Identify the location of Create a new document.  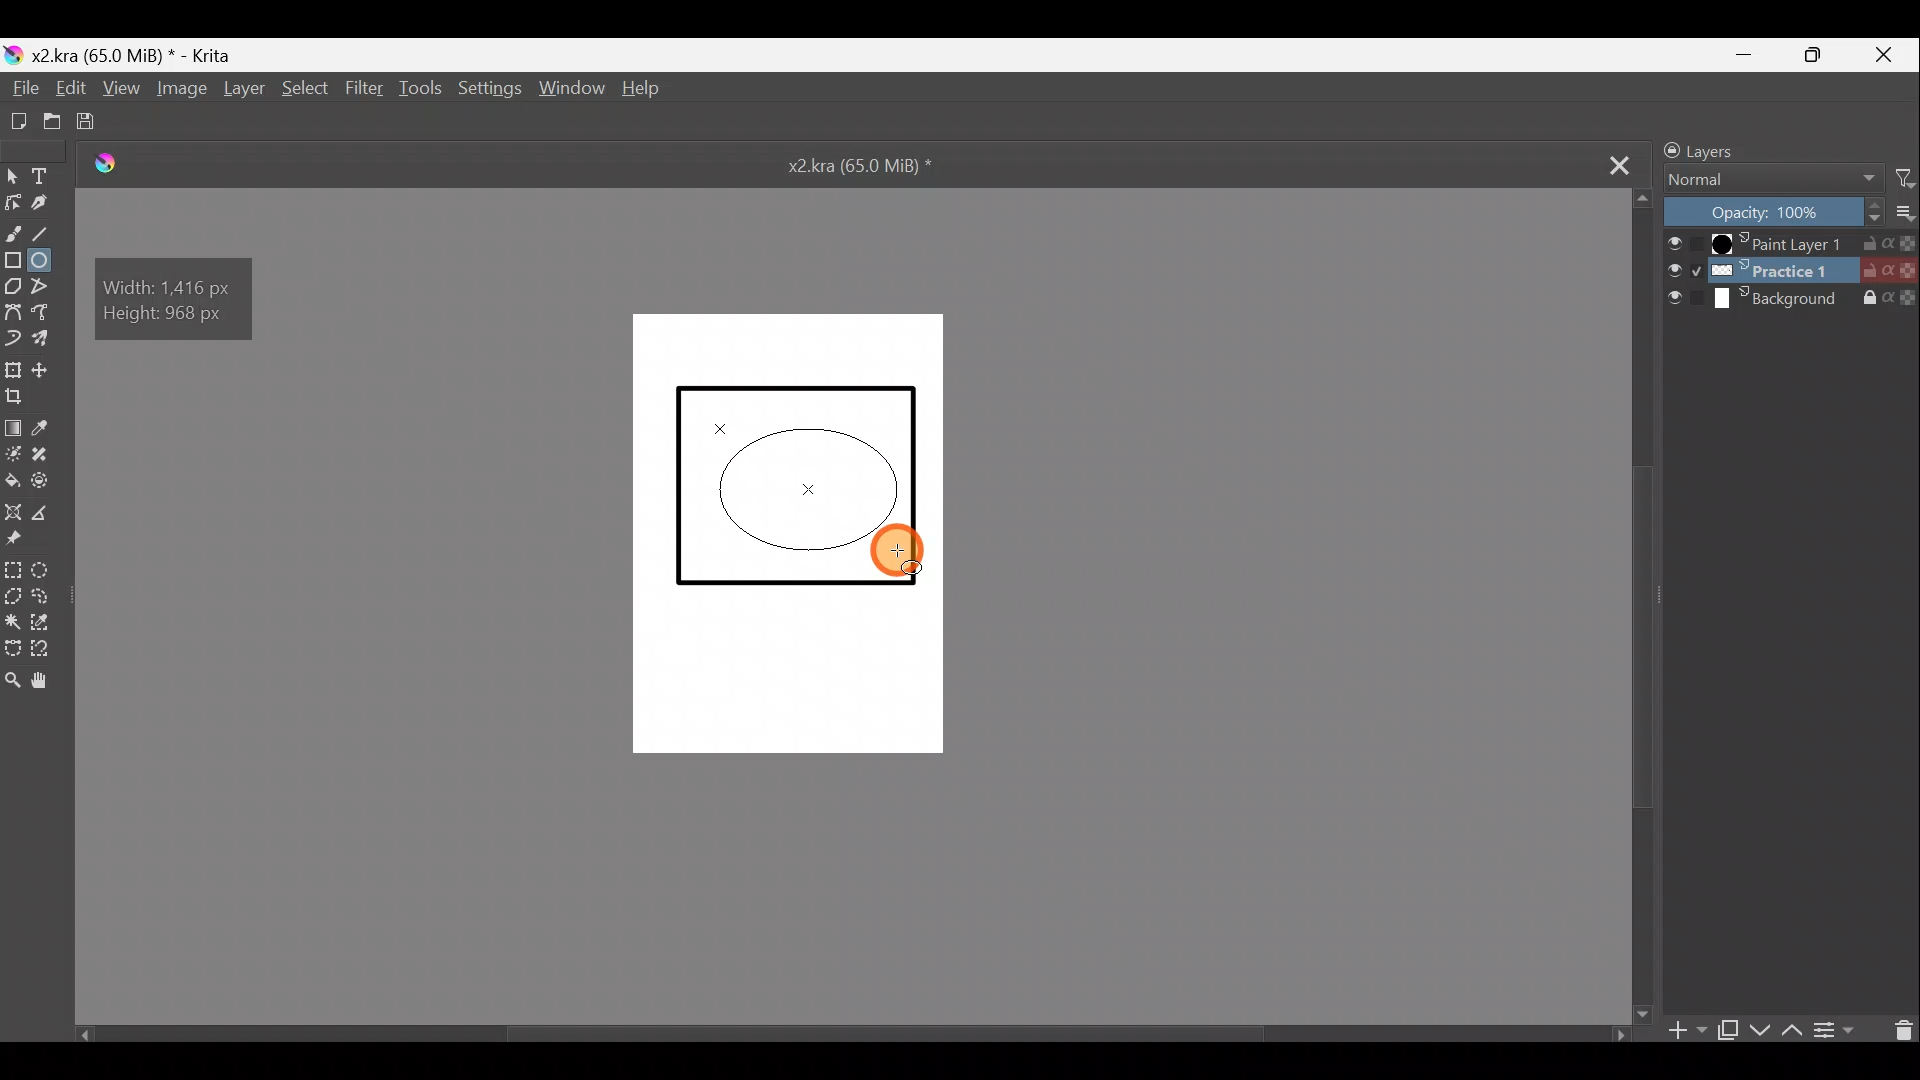
(18, 117).